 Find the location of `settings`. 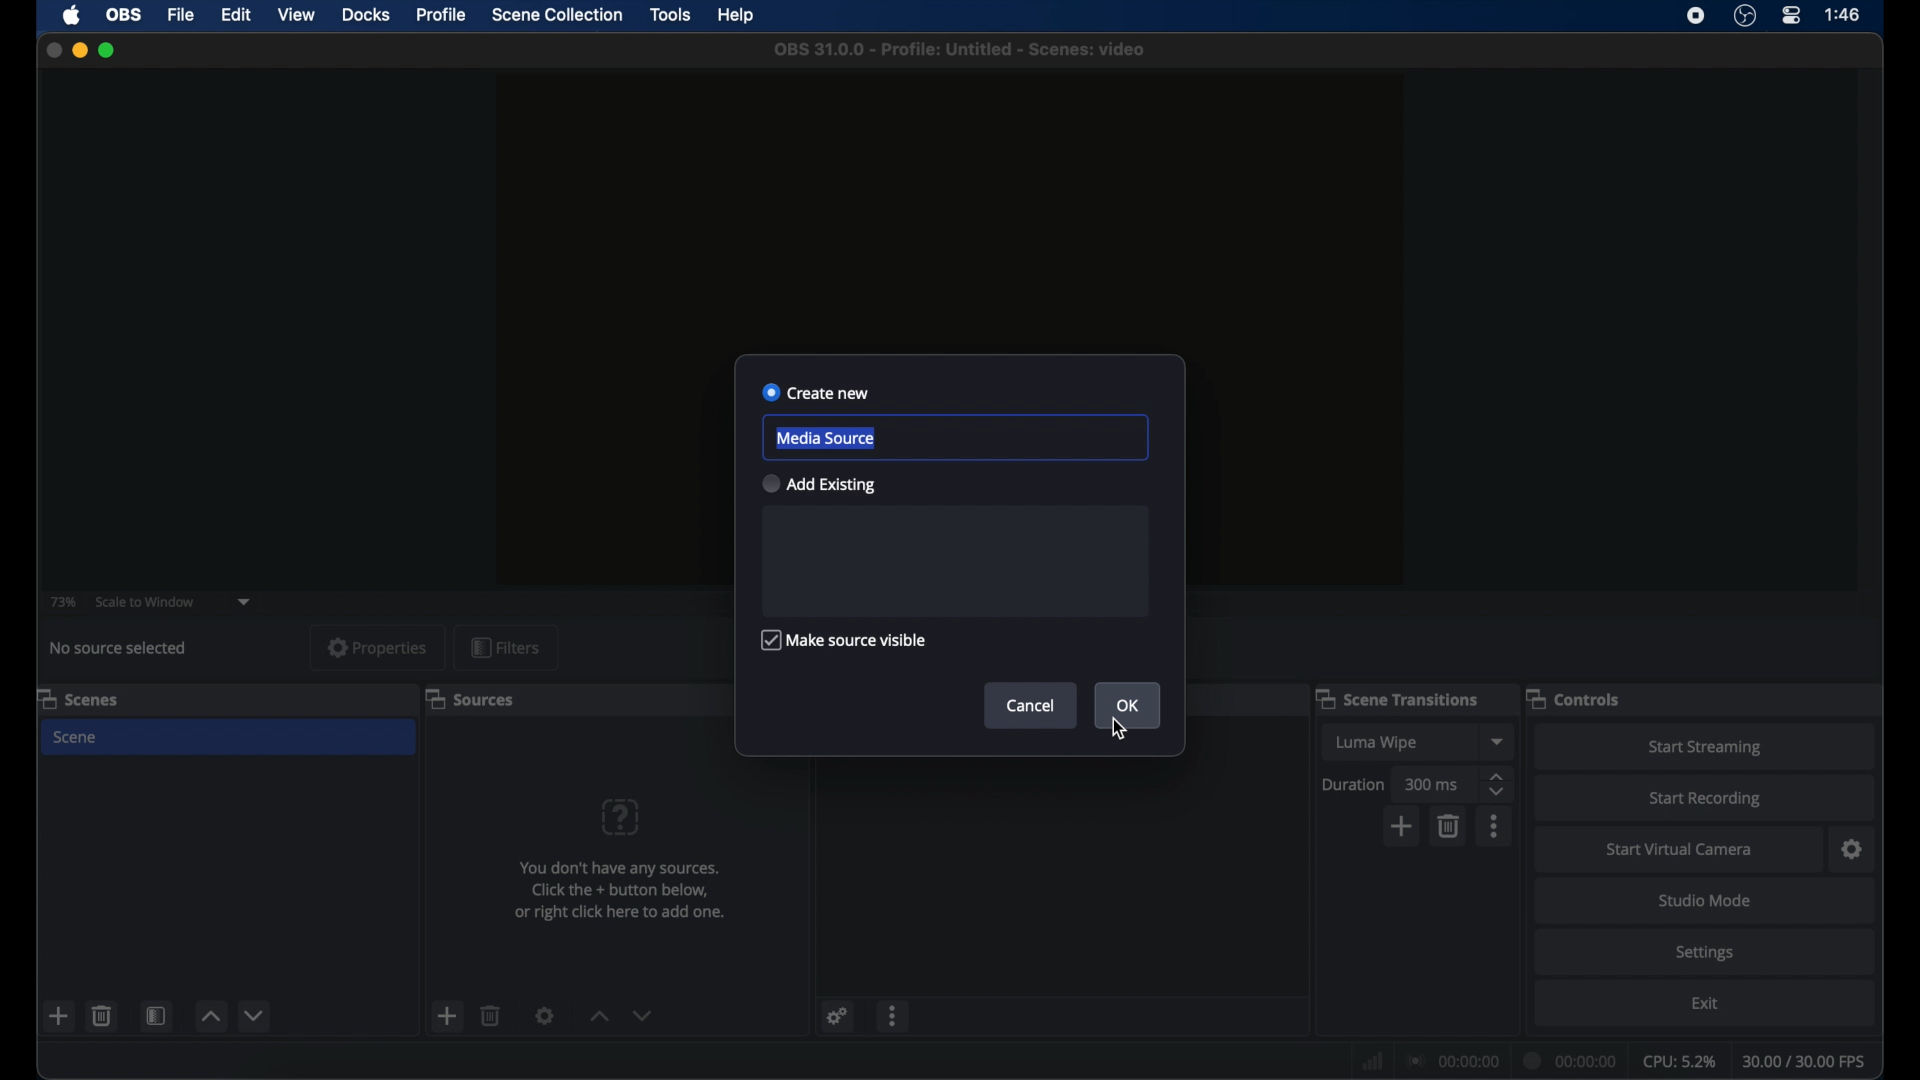

settings is located at coordinates (1706, 954).